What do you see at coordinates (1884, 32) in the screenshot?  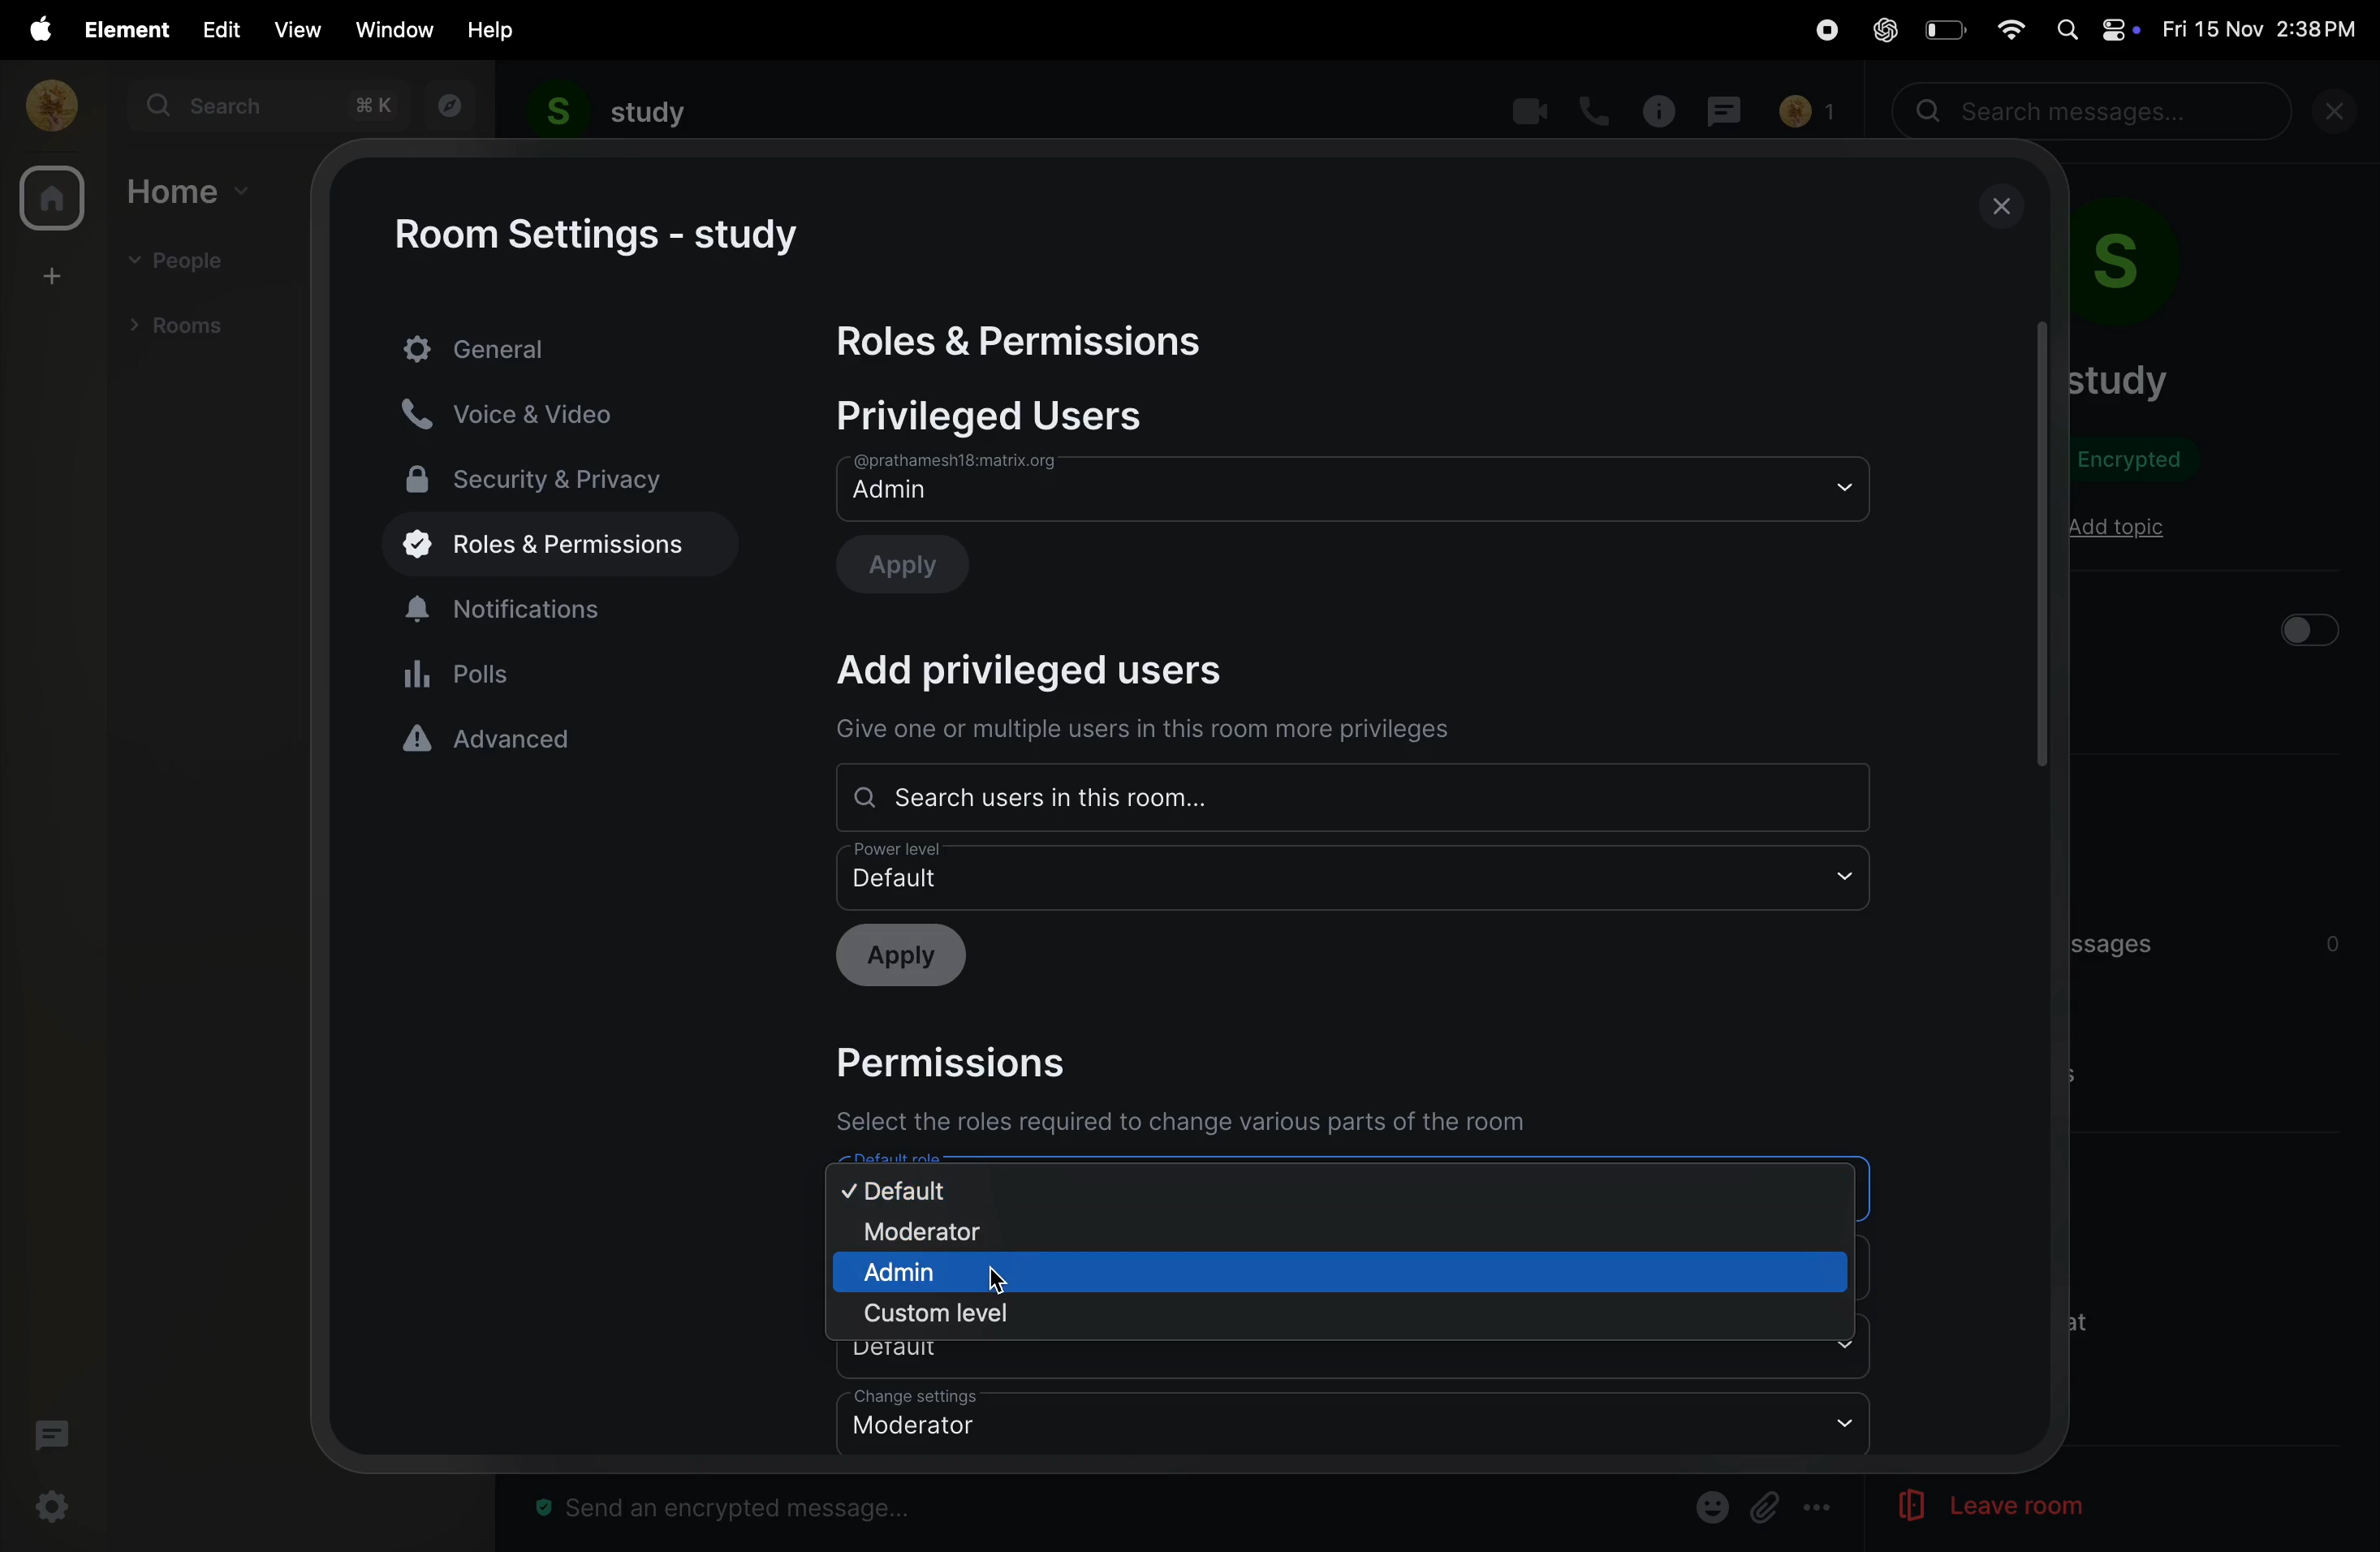 I see `chatgpt` at bounding box center [1884, 32].